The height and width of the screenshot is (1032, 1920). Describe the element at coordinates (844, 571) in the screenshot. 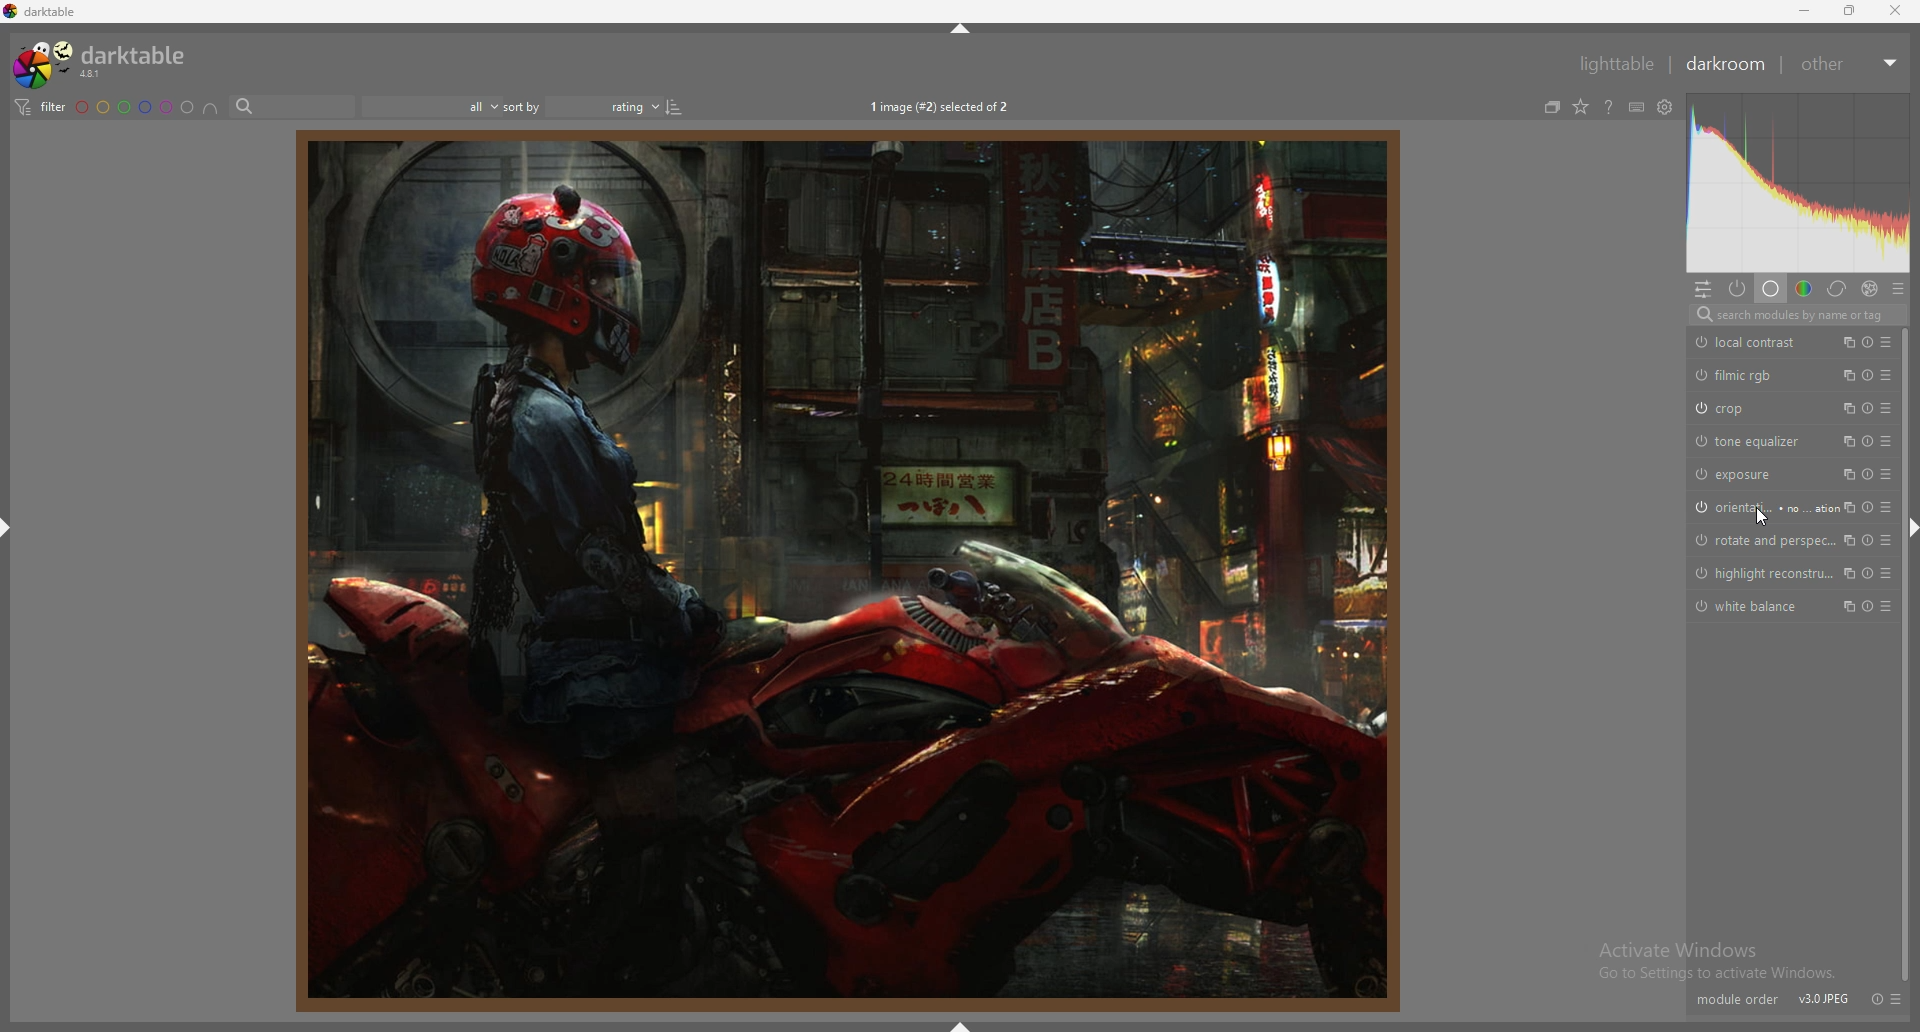

I see `image` at that location.